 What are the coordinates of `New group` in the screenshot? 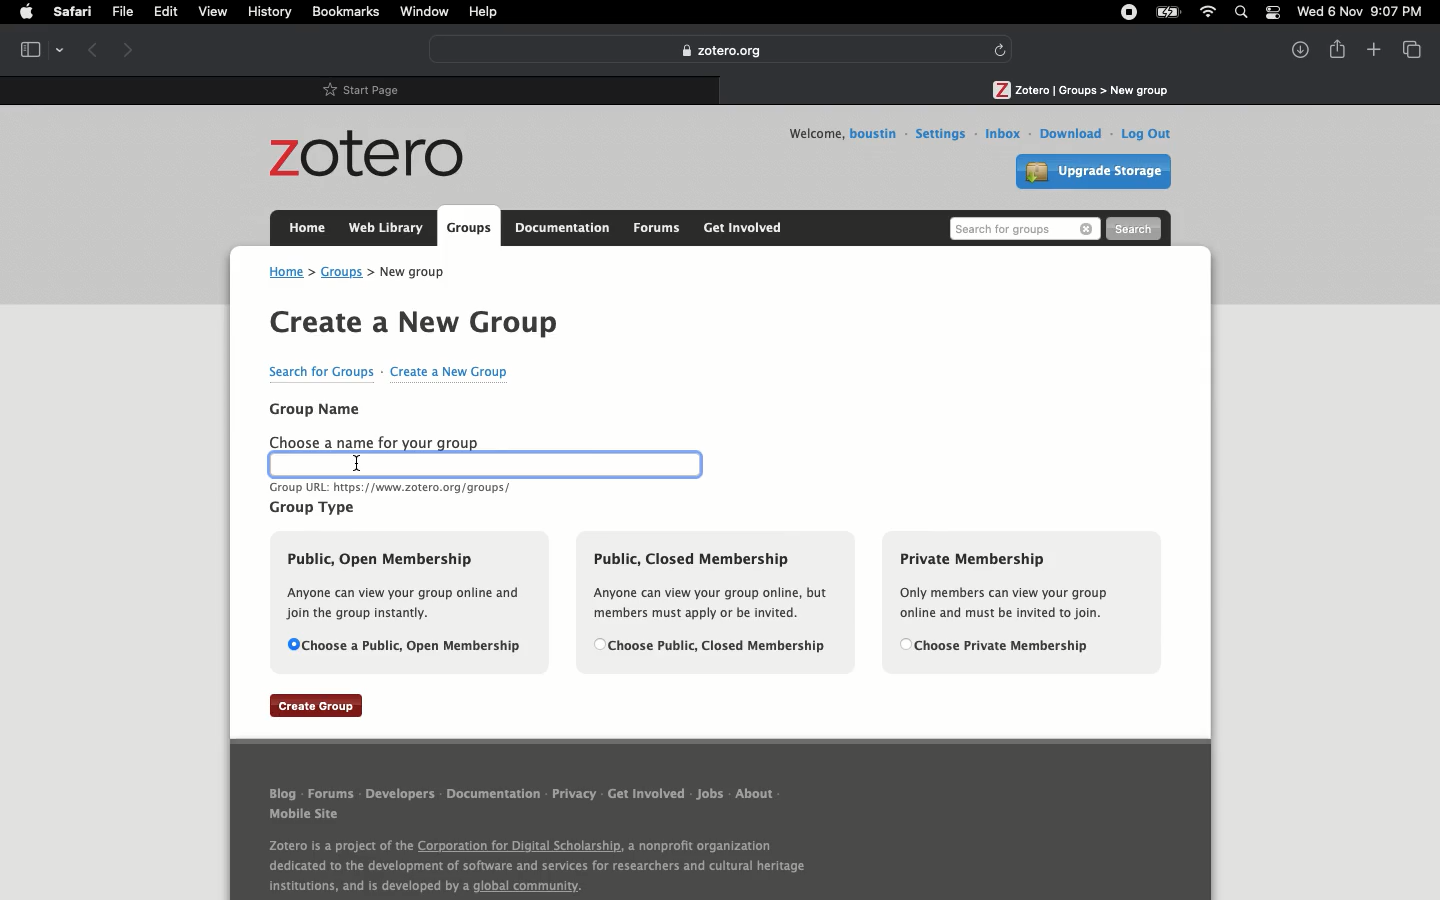 It's located at (419, 271).